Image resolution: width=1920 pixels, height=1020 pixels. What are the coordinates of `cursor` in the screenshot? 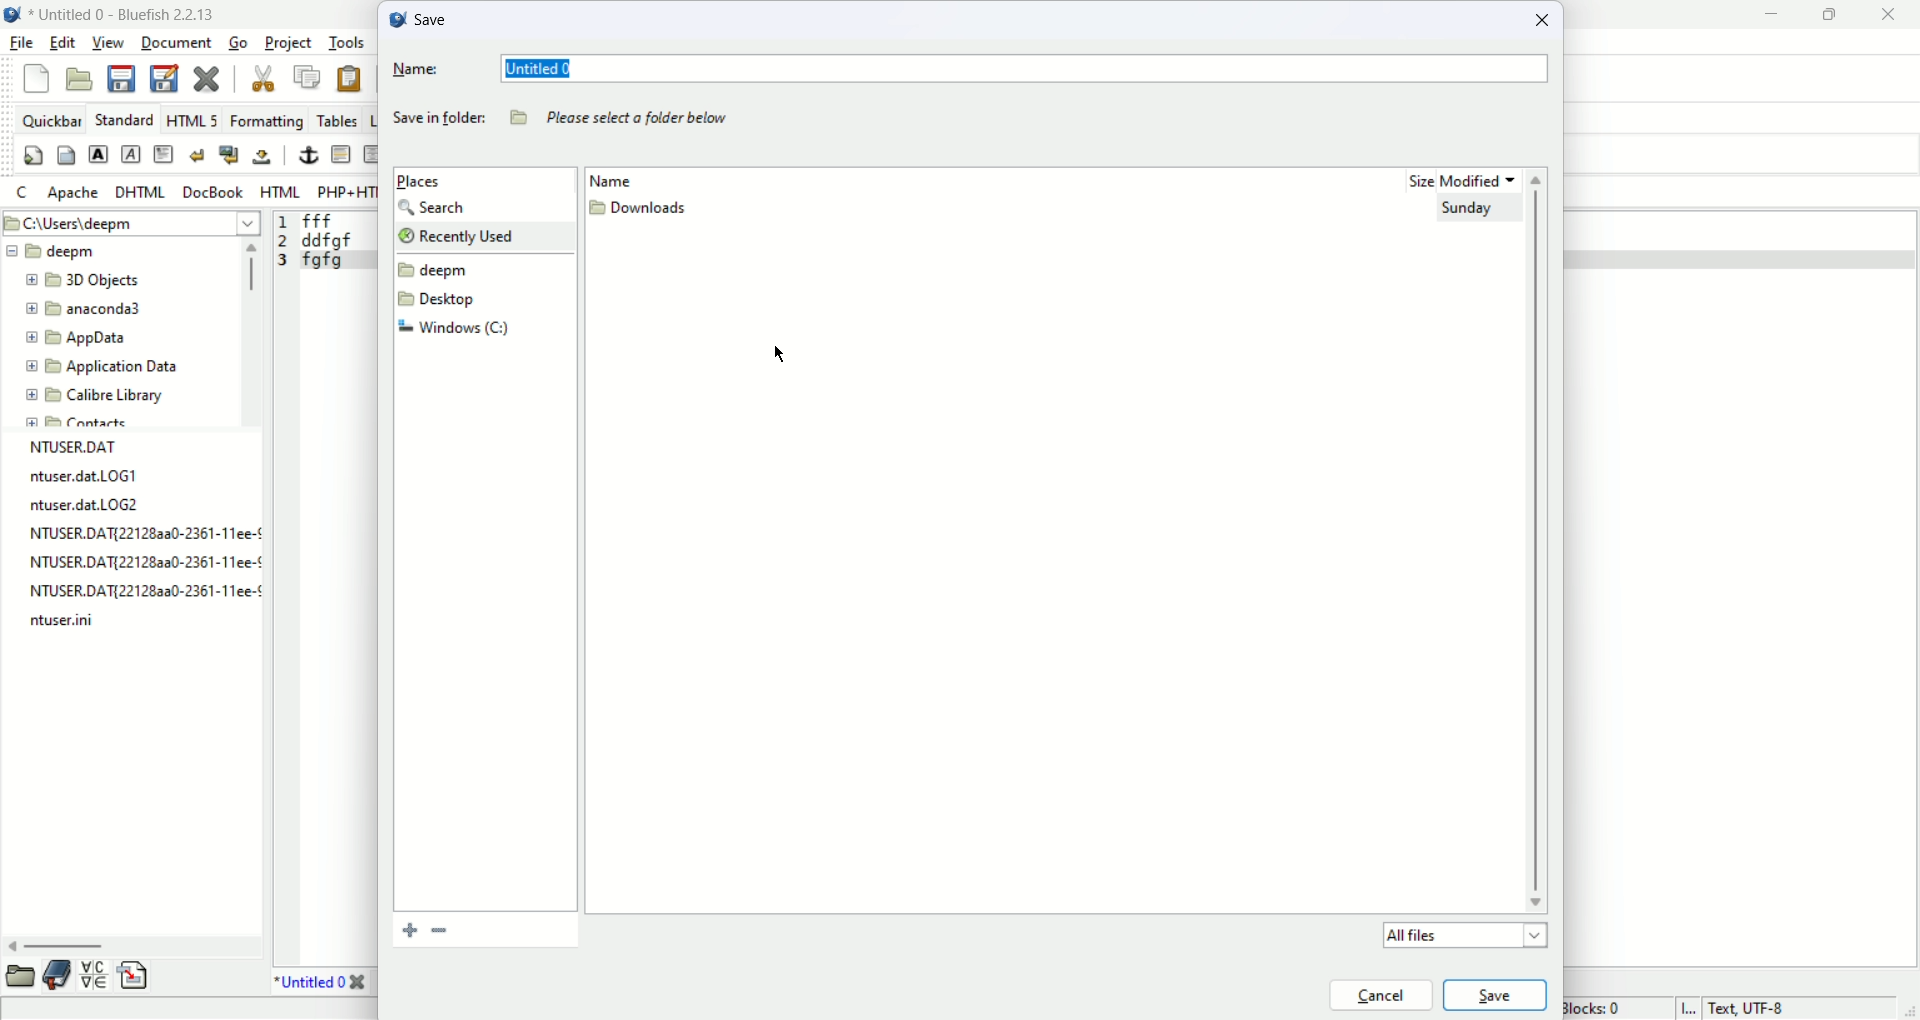 It's located at (779, 354).